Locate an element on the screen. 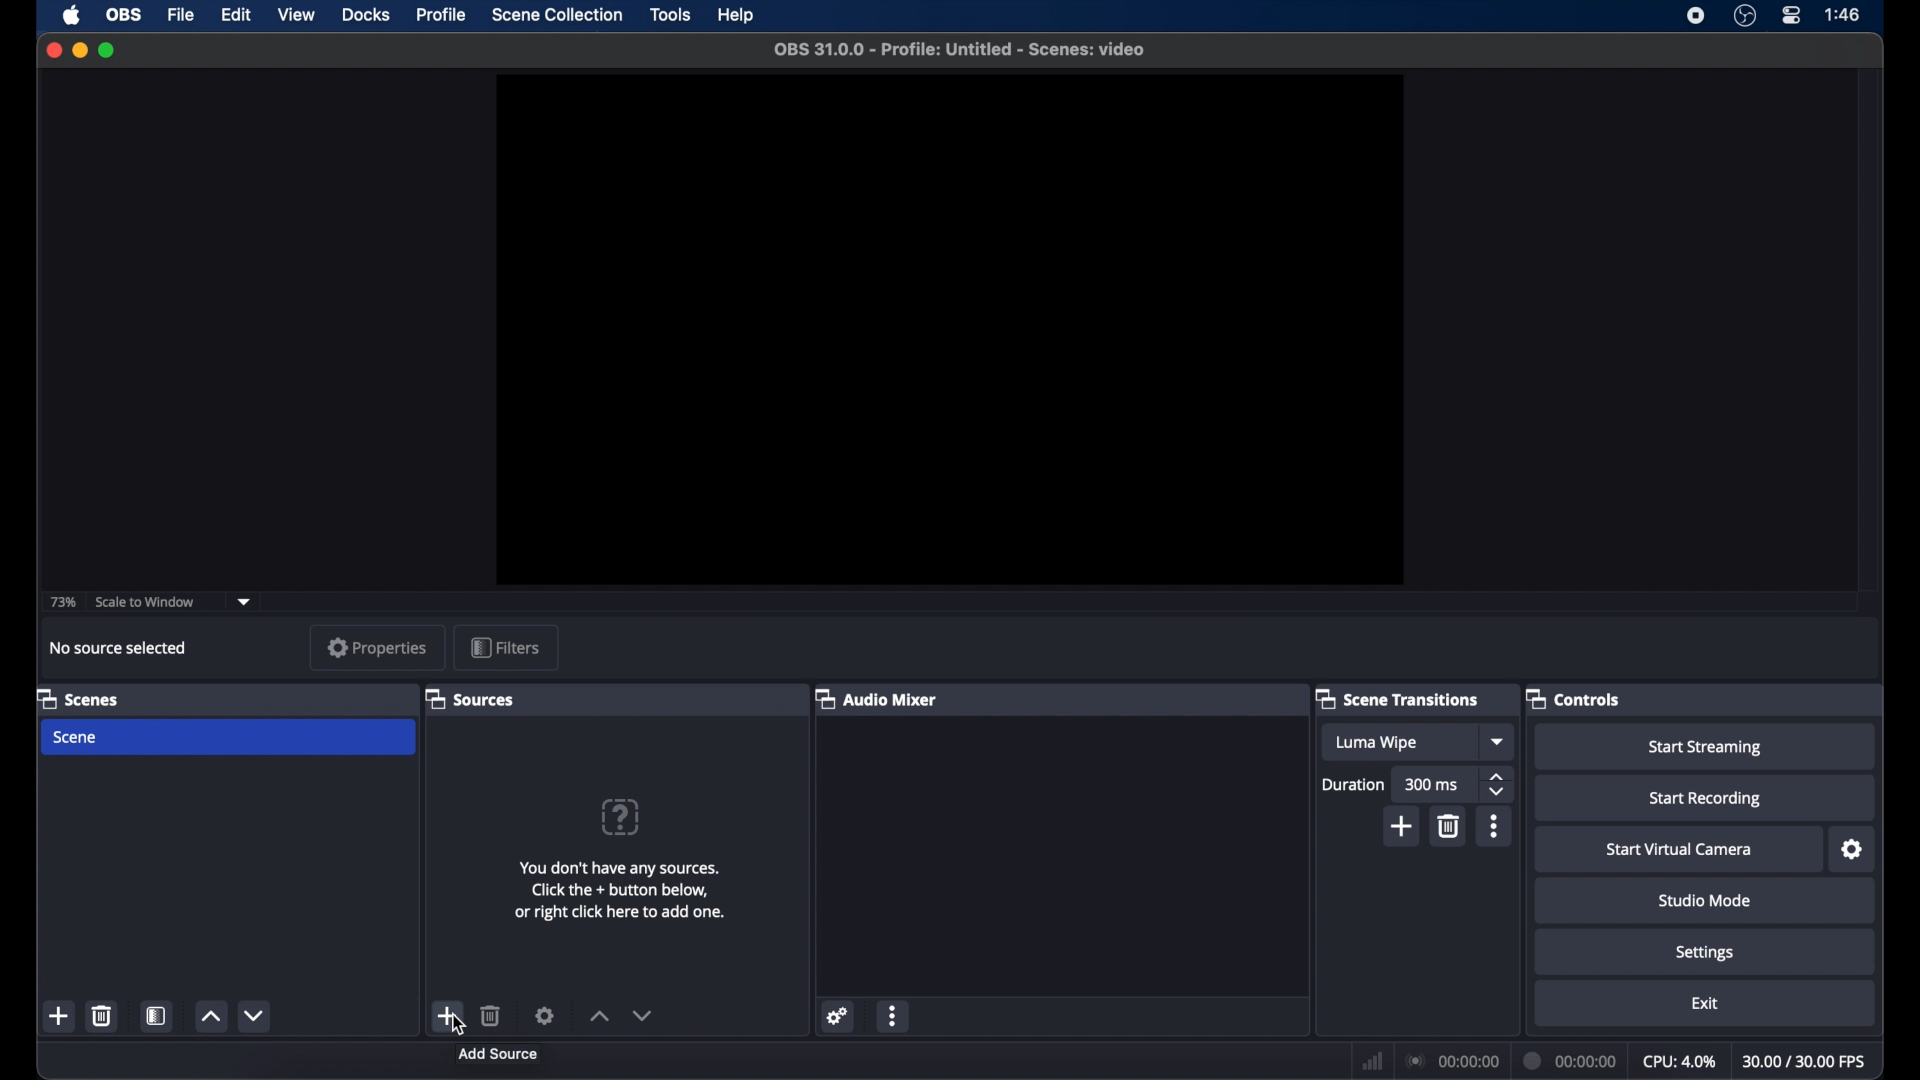 This screenshot has width=1920, height=1080. connection is located at coordinates (1452, 1059).